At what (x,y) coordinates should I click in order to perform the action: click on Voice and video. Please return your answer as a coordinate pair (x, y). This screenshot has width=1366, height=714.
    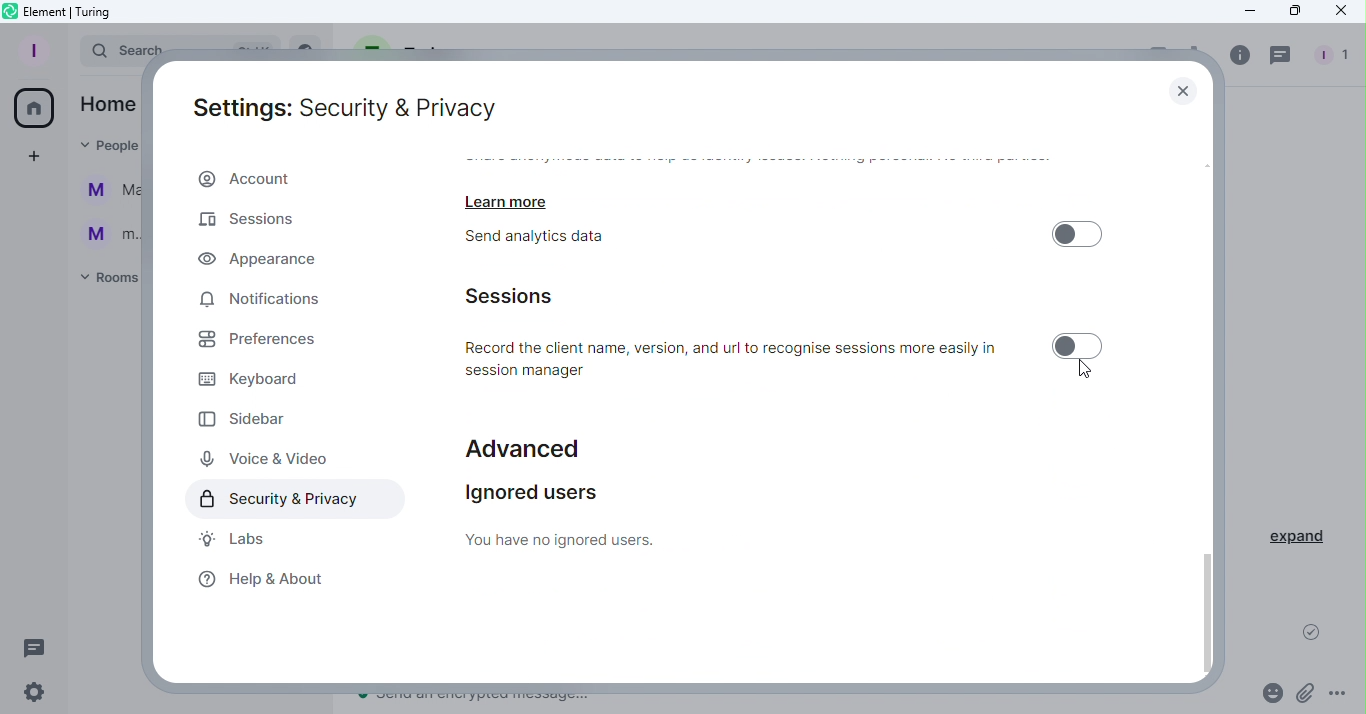
    Looking at the image, I should click on (264, 457).